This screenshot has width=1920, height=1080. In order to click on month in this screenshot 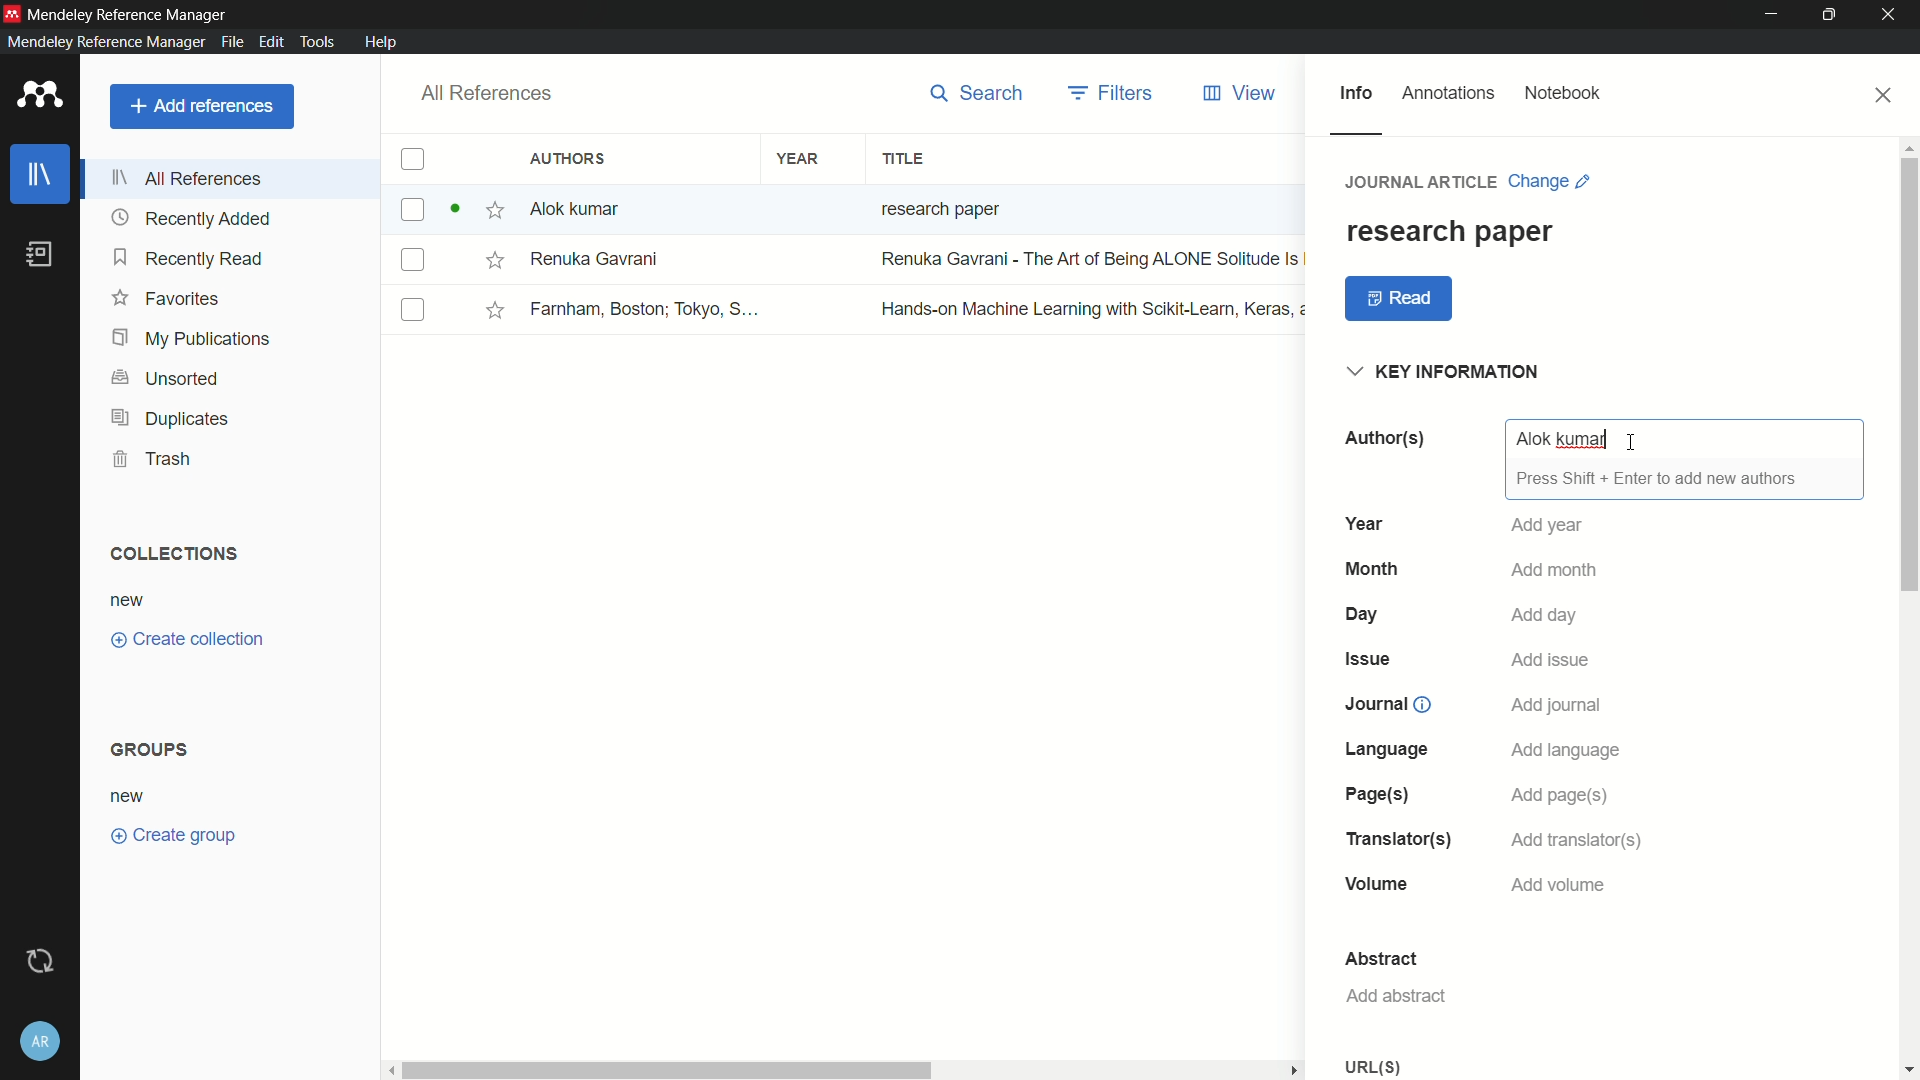, I will do `click(1371, 568)`.